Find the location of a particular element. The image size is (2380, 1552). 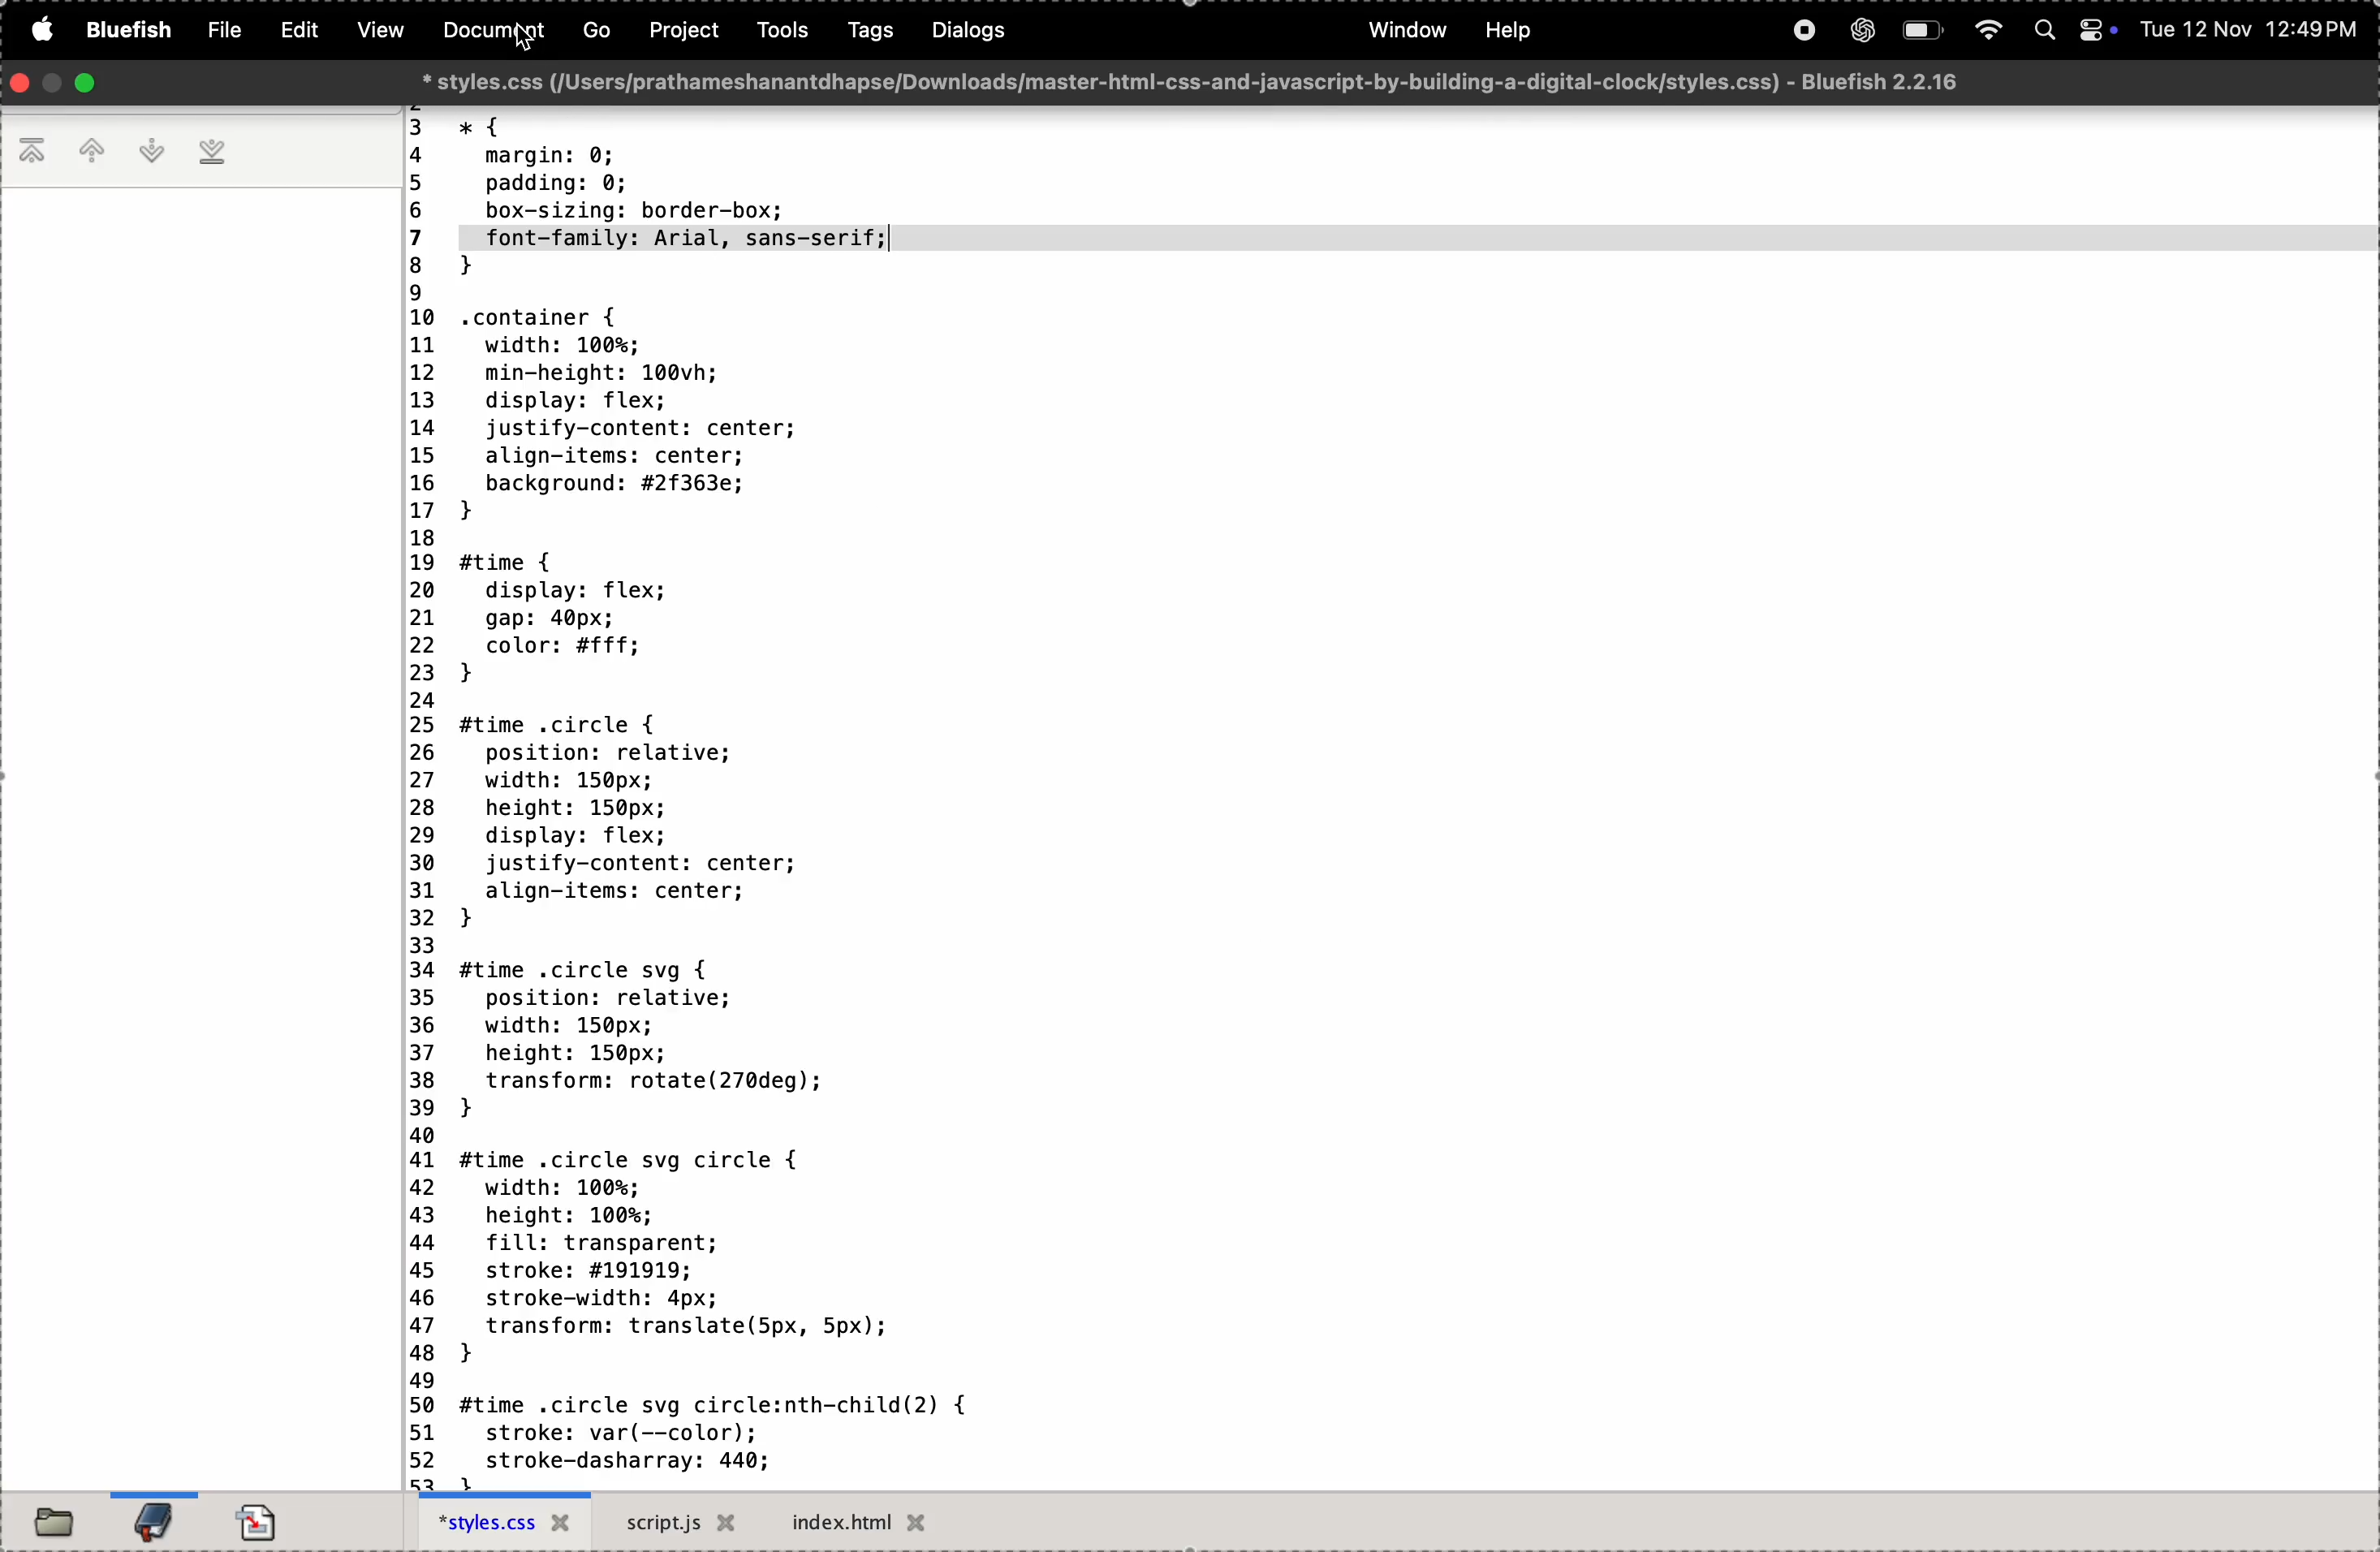

cursor is located at coordinates (534, 47).